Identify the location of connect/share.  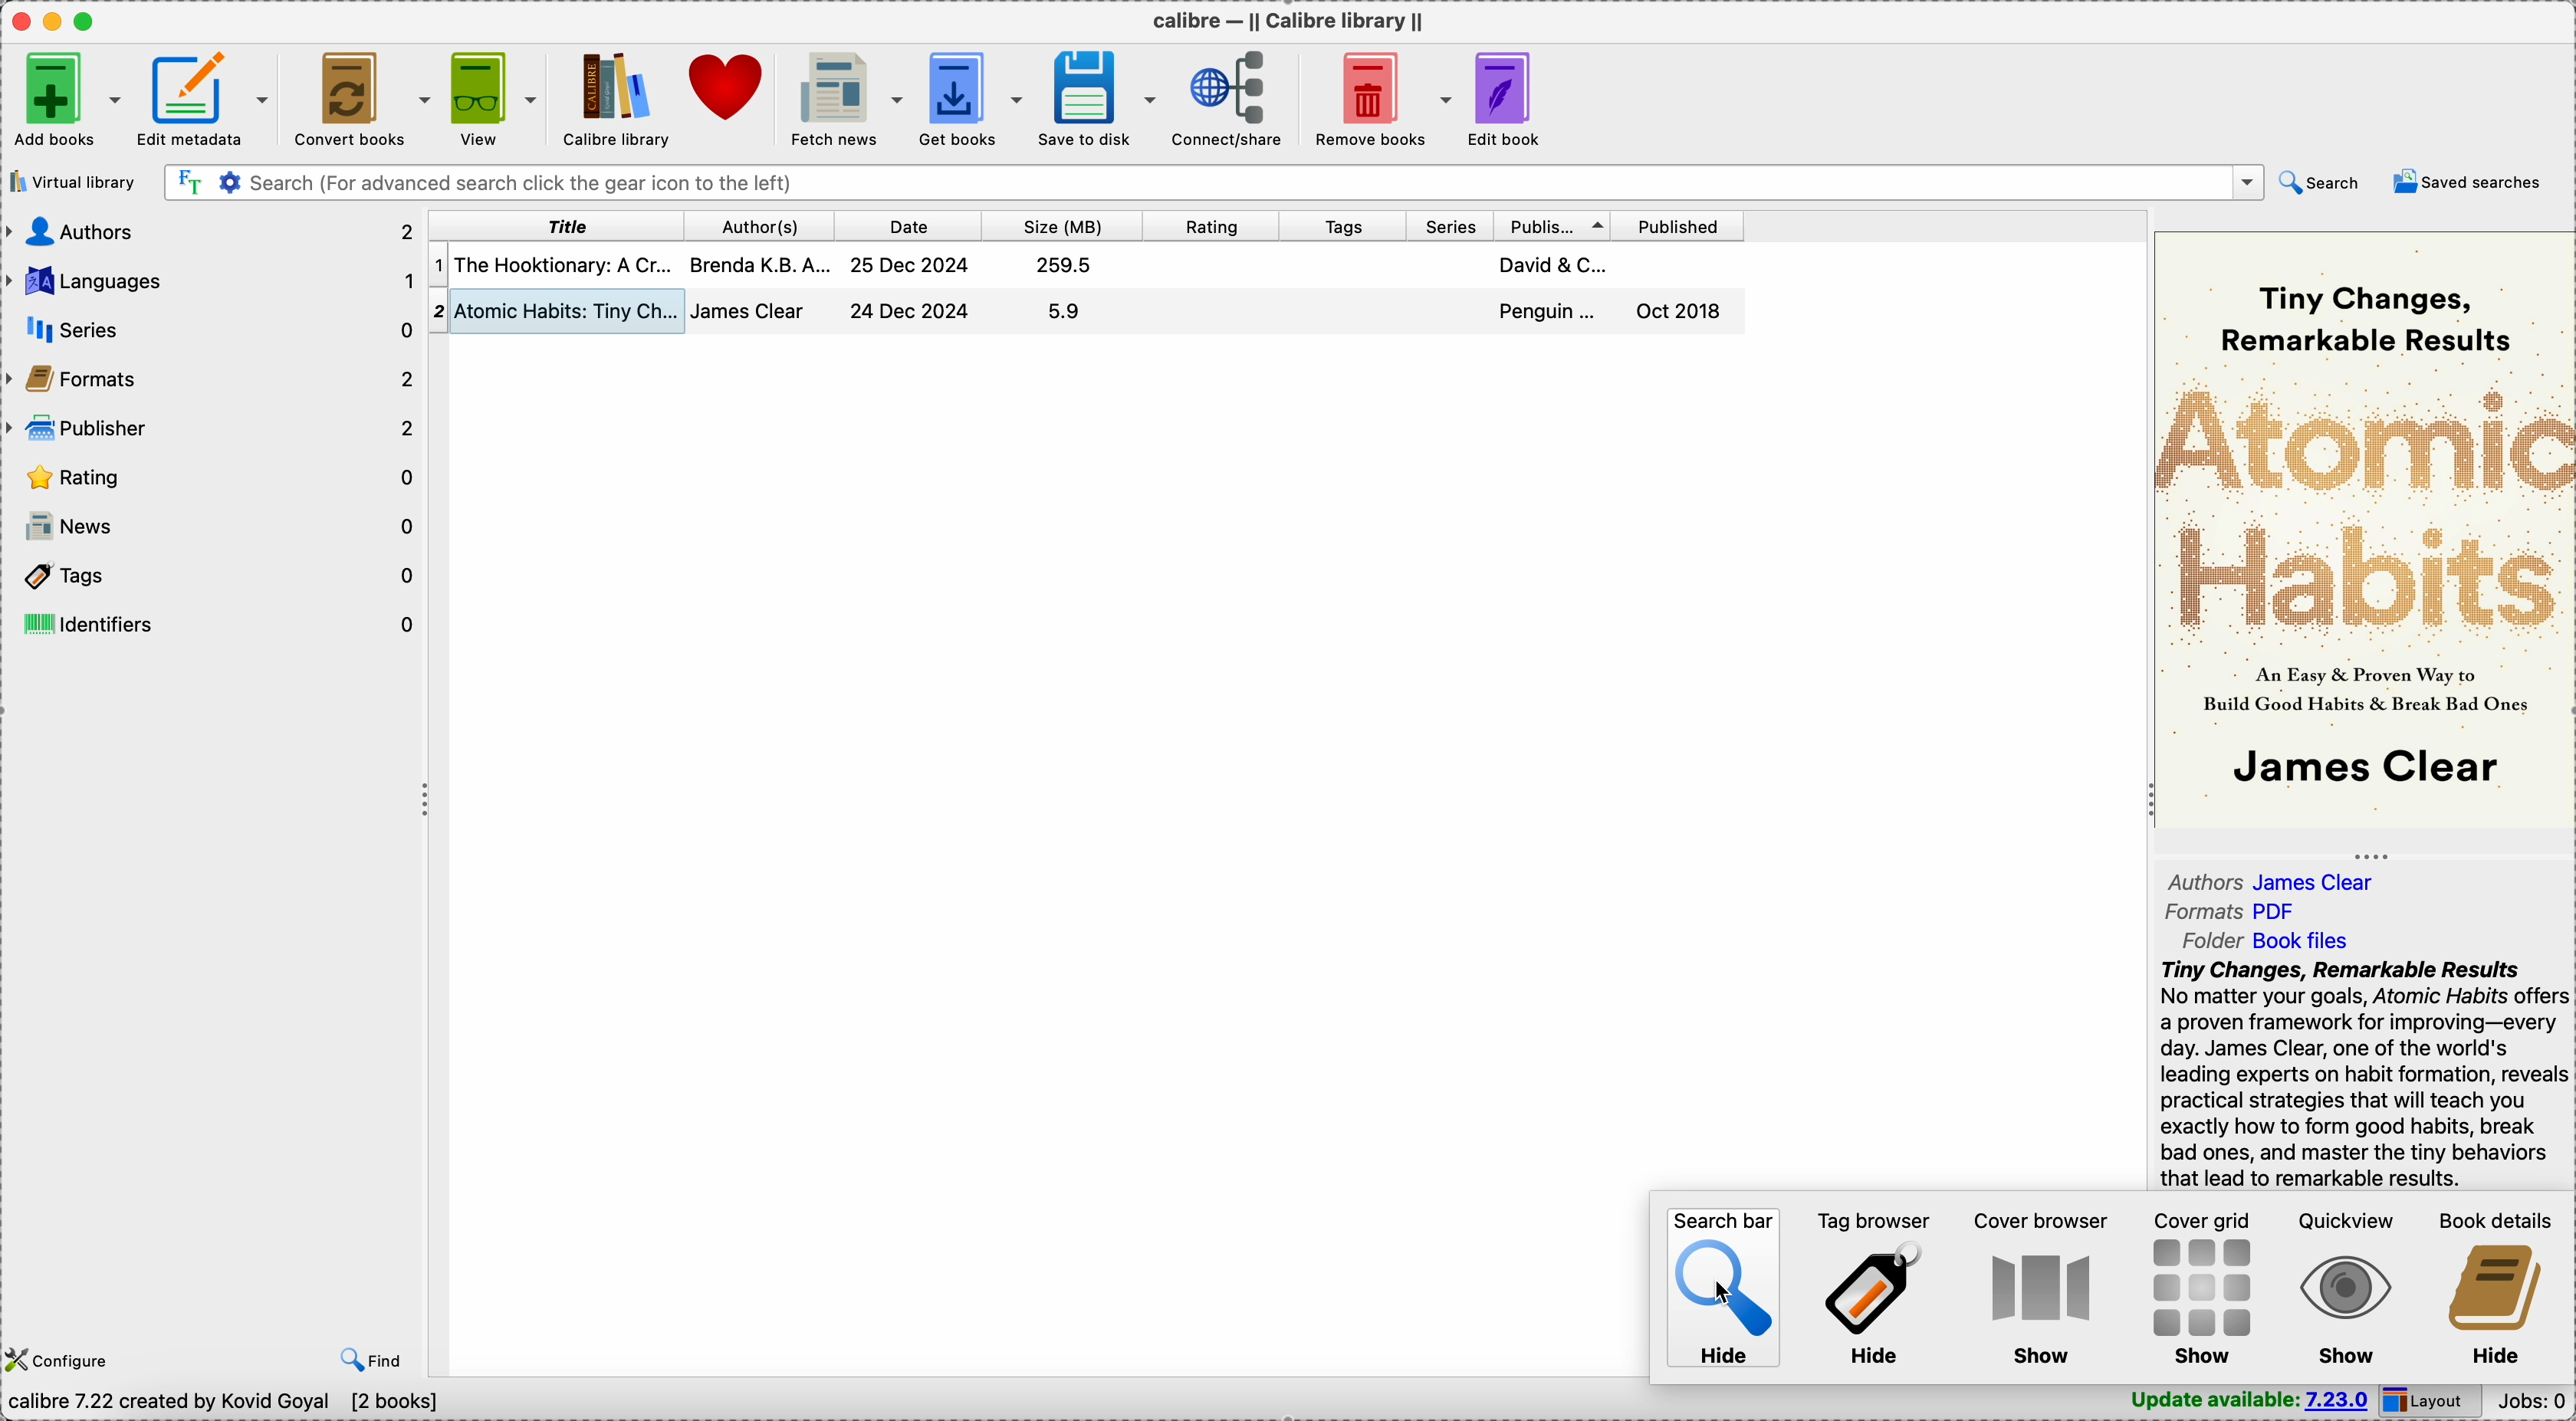
(1233, 97).